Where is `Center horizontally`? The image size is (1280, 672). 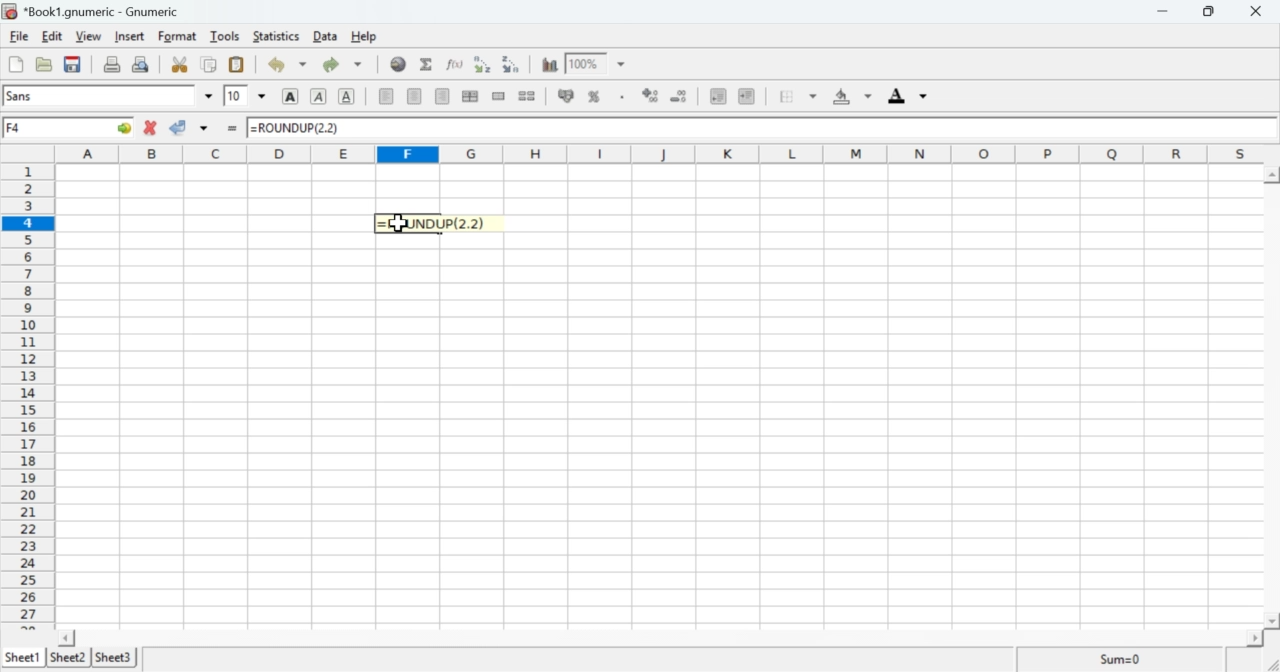
Center horizontally is located at coordinates (415, 96).